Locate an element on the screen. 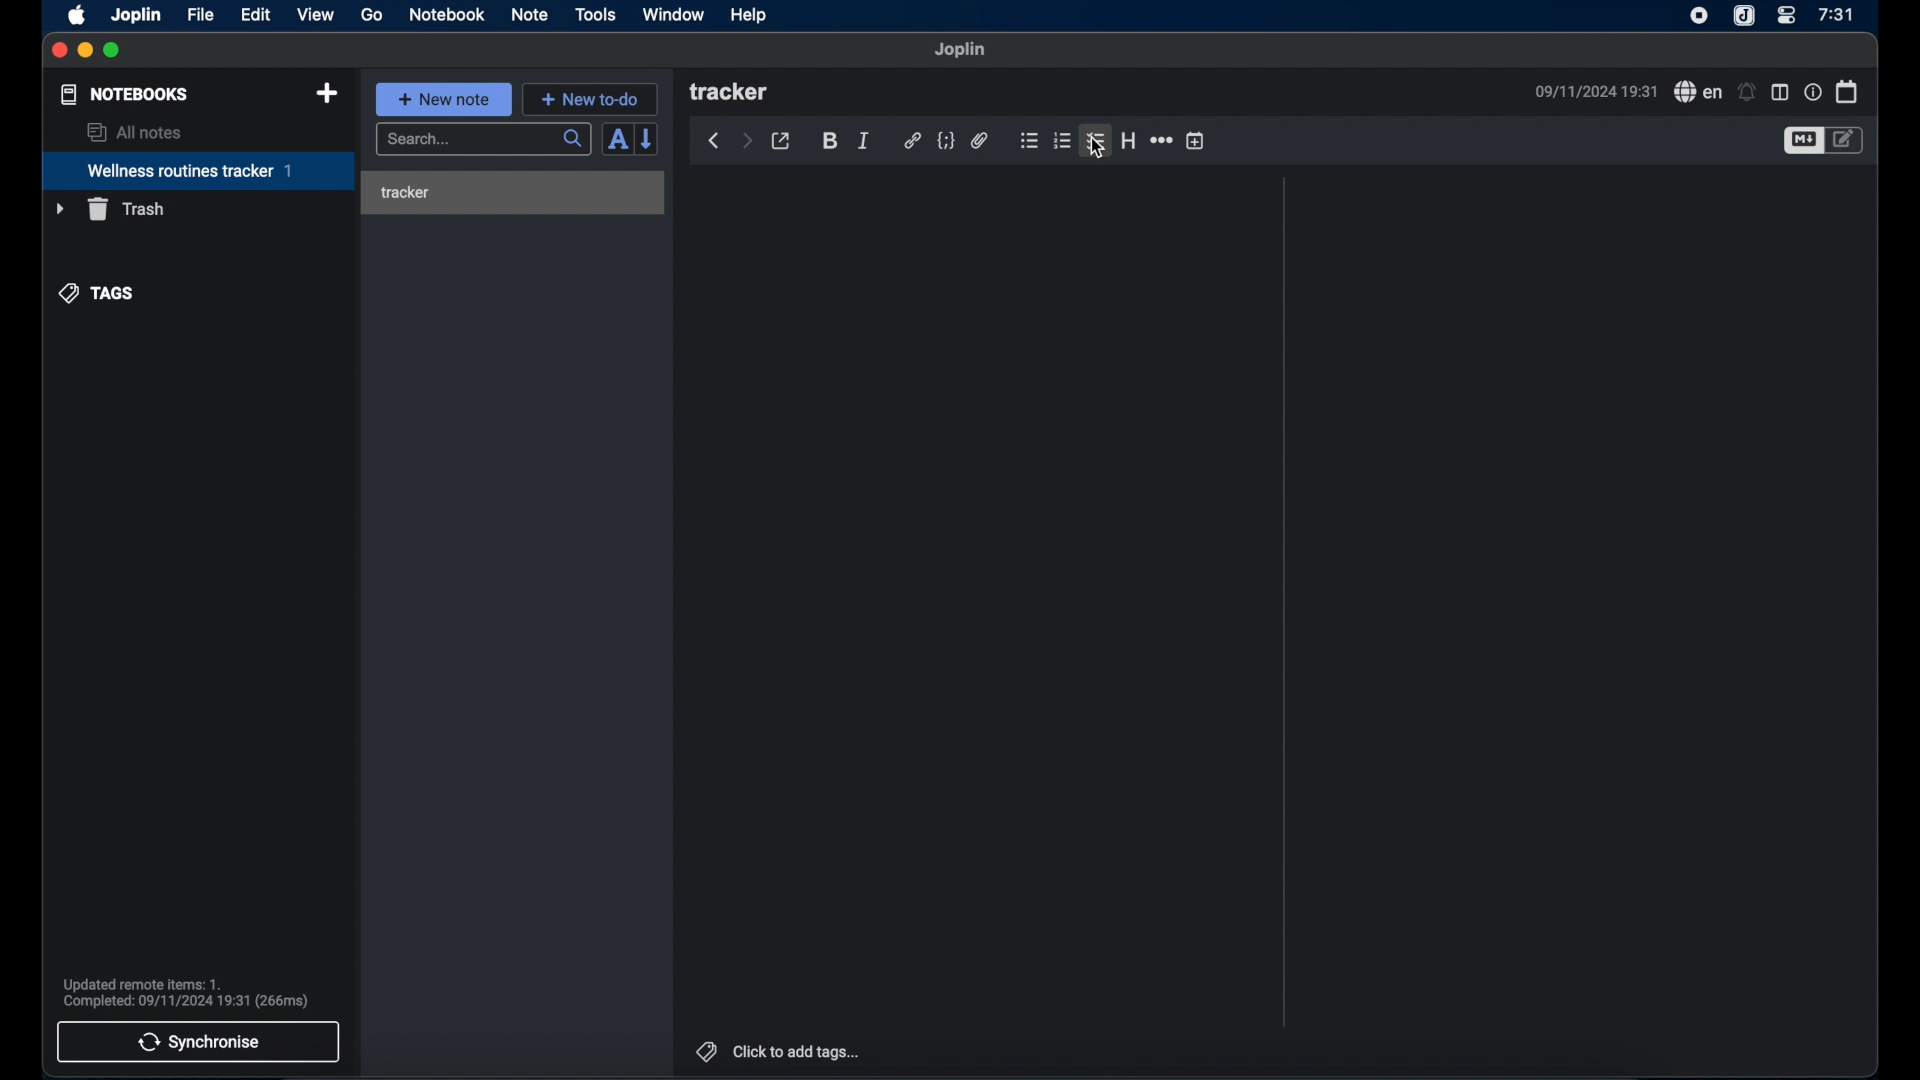  code is located at coordinates (945, 141).